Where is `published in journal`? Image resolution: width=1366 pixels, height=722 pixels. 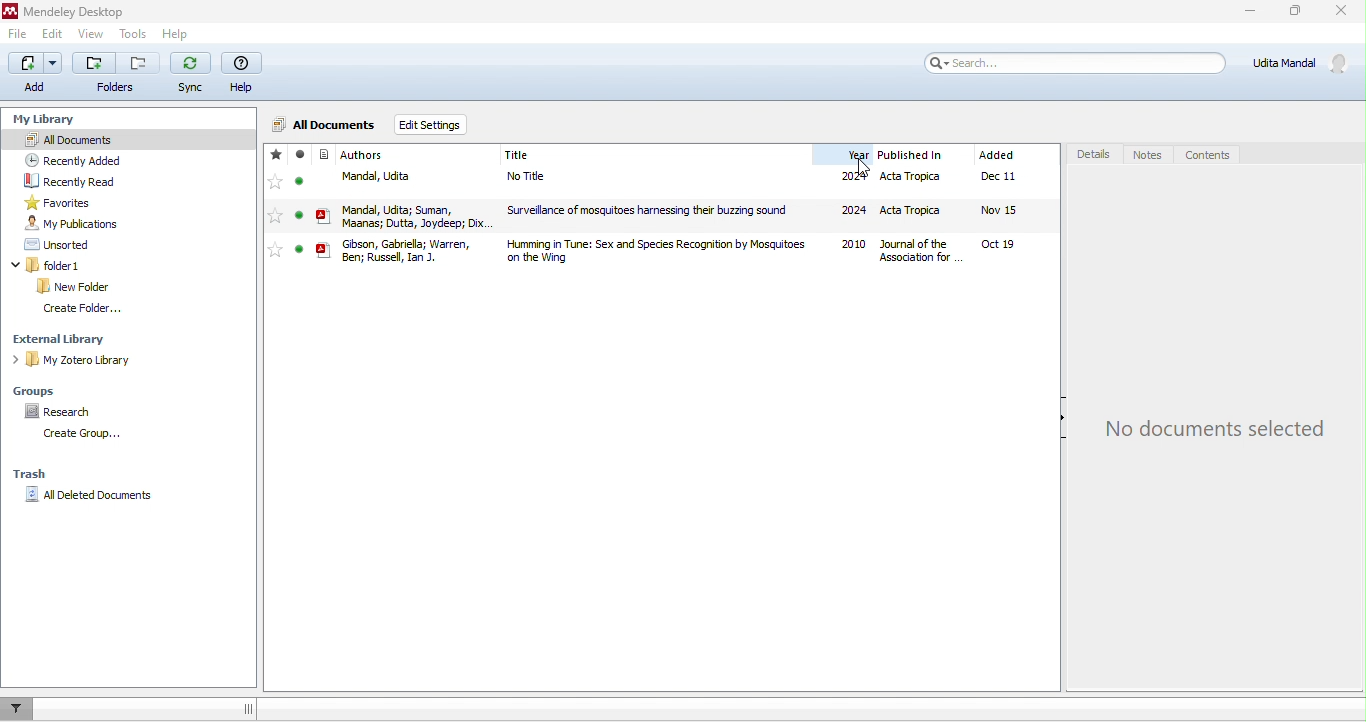
published in journal is located at coordinates (922, 205).